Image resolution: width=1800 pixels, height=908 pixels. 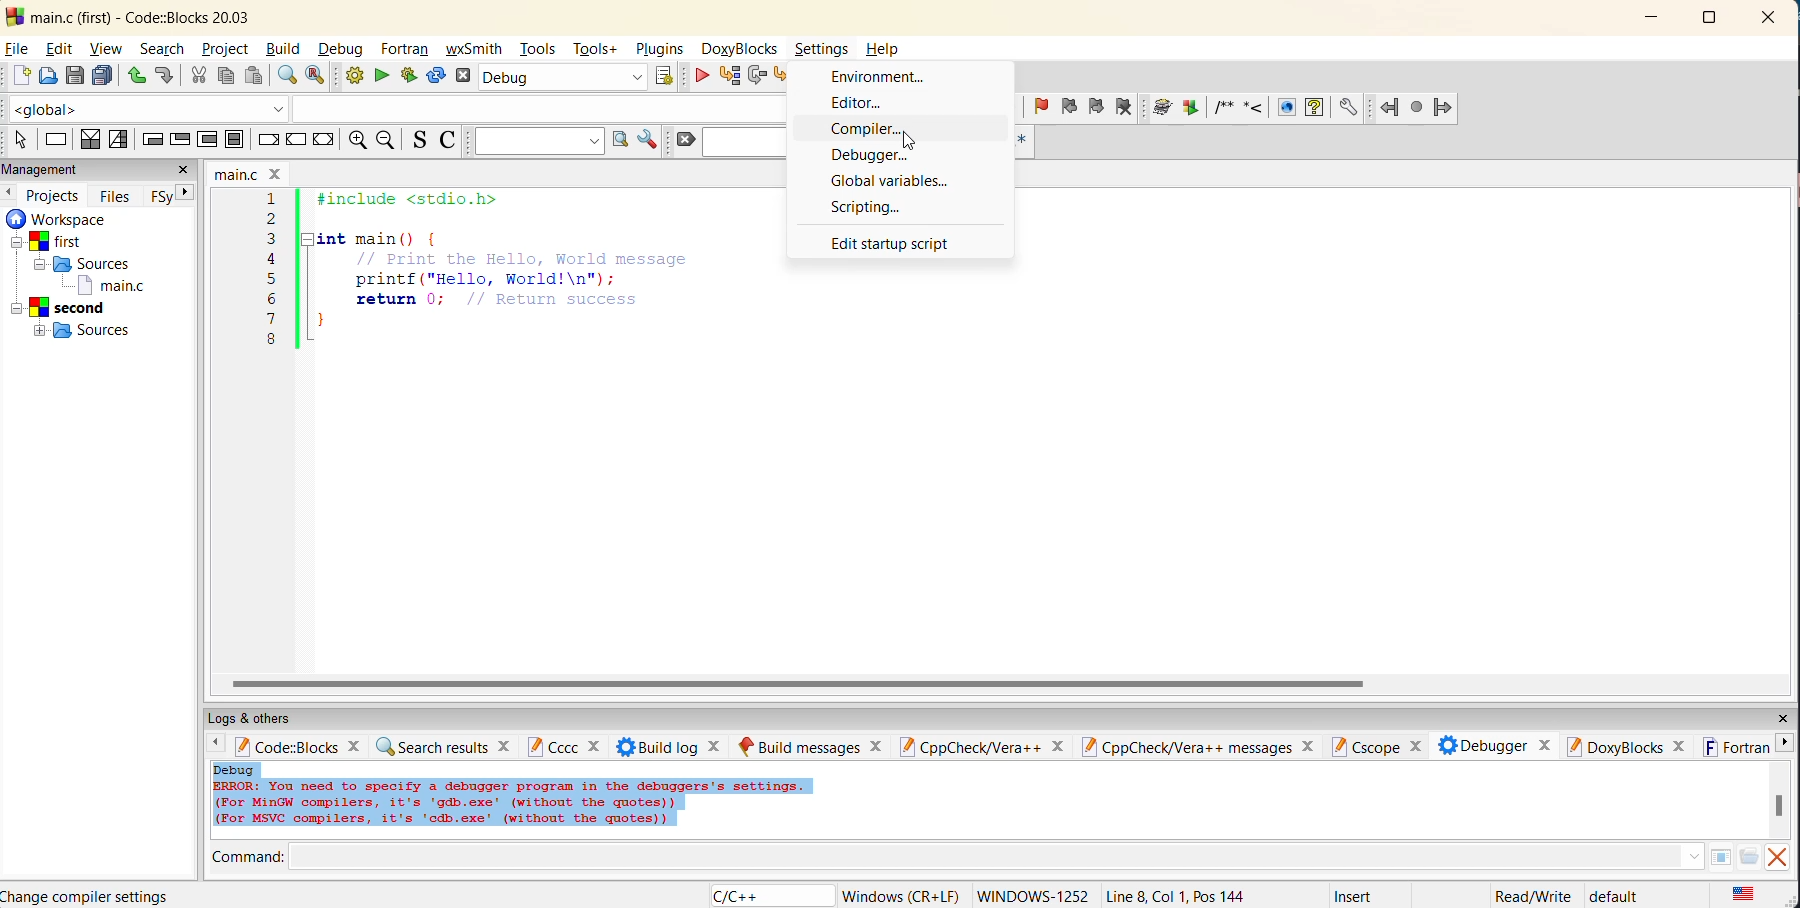 What do you see at coordinates (477, 51) in the screenshot?
I see `wxsmith` at bounding box center [477, 51].